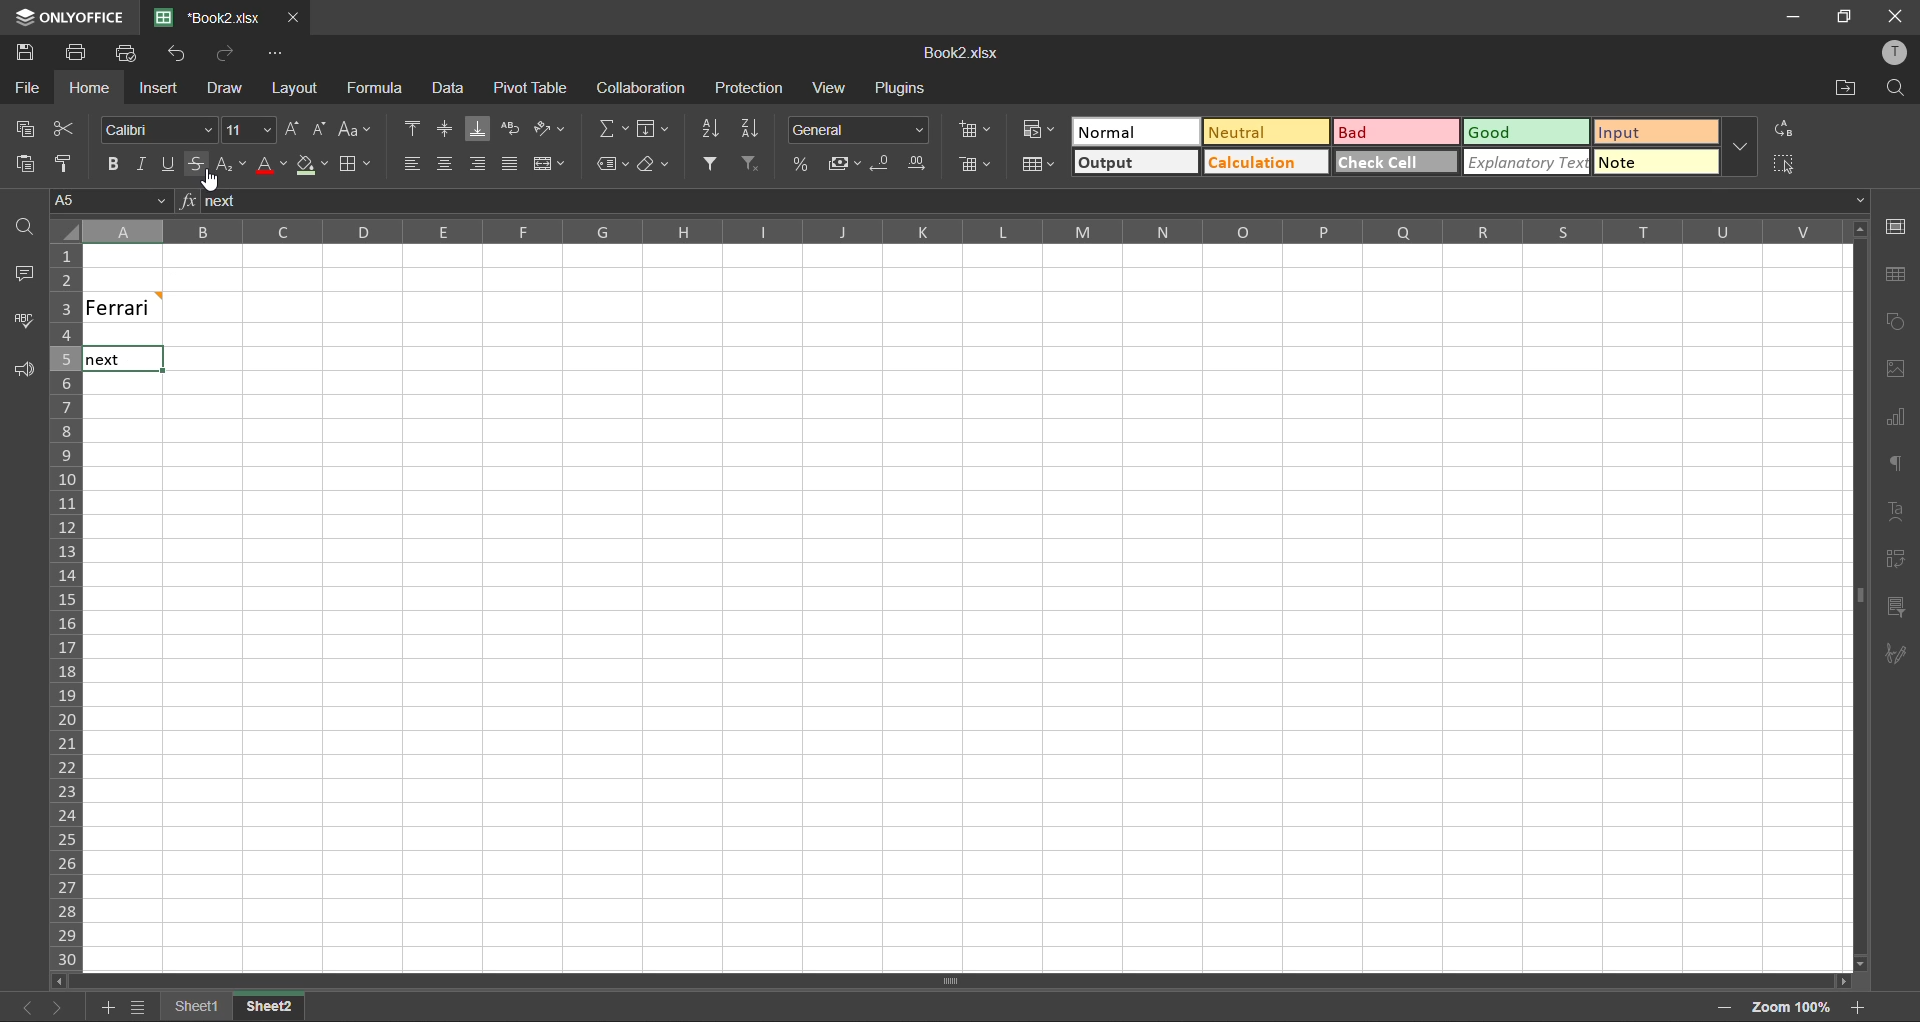  What do you see at coordinates (212, 17) in the screenshot?
I see `Book2.xlsx` at bounding box center [212, 17].